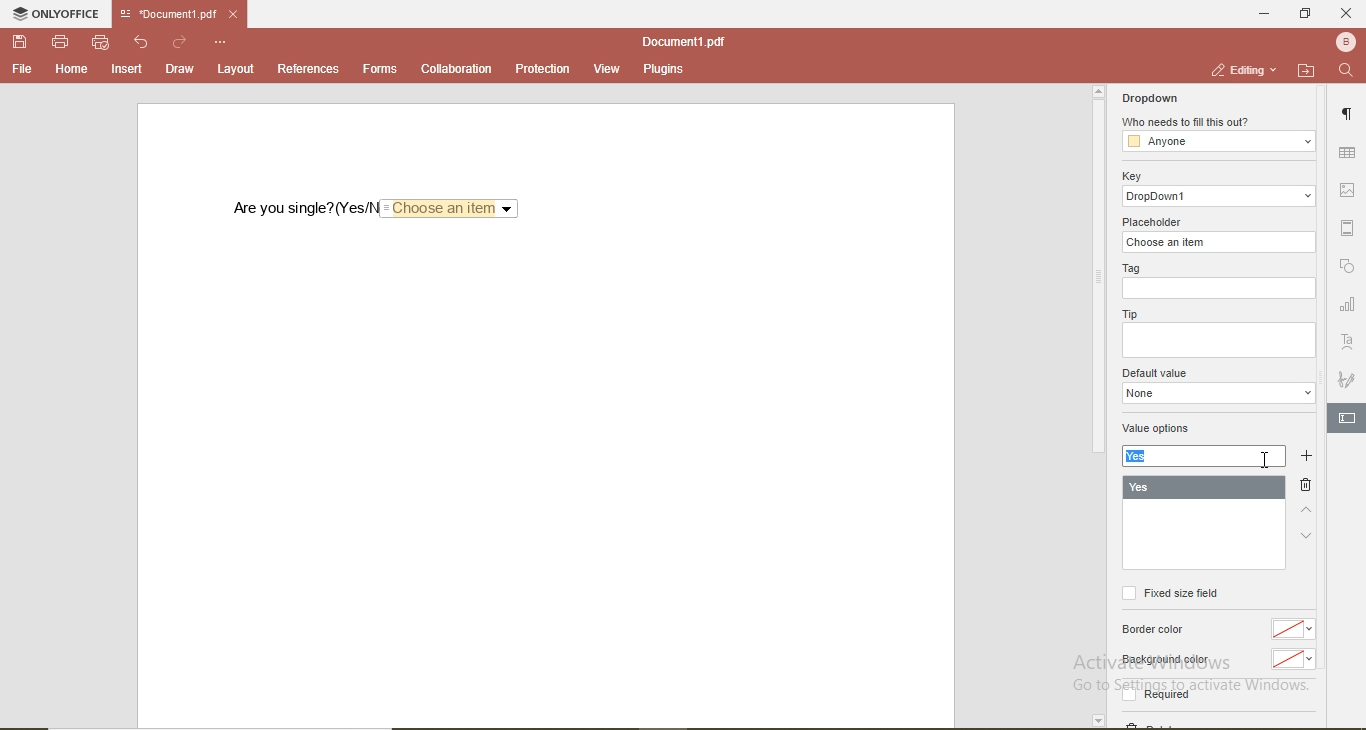 The width and height of the screenshot is (1366, 730). I want to click on minimise, so click(1262, 15).